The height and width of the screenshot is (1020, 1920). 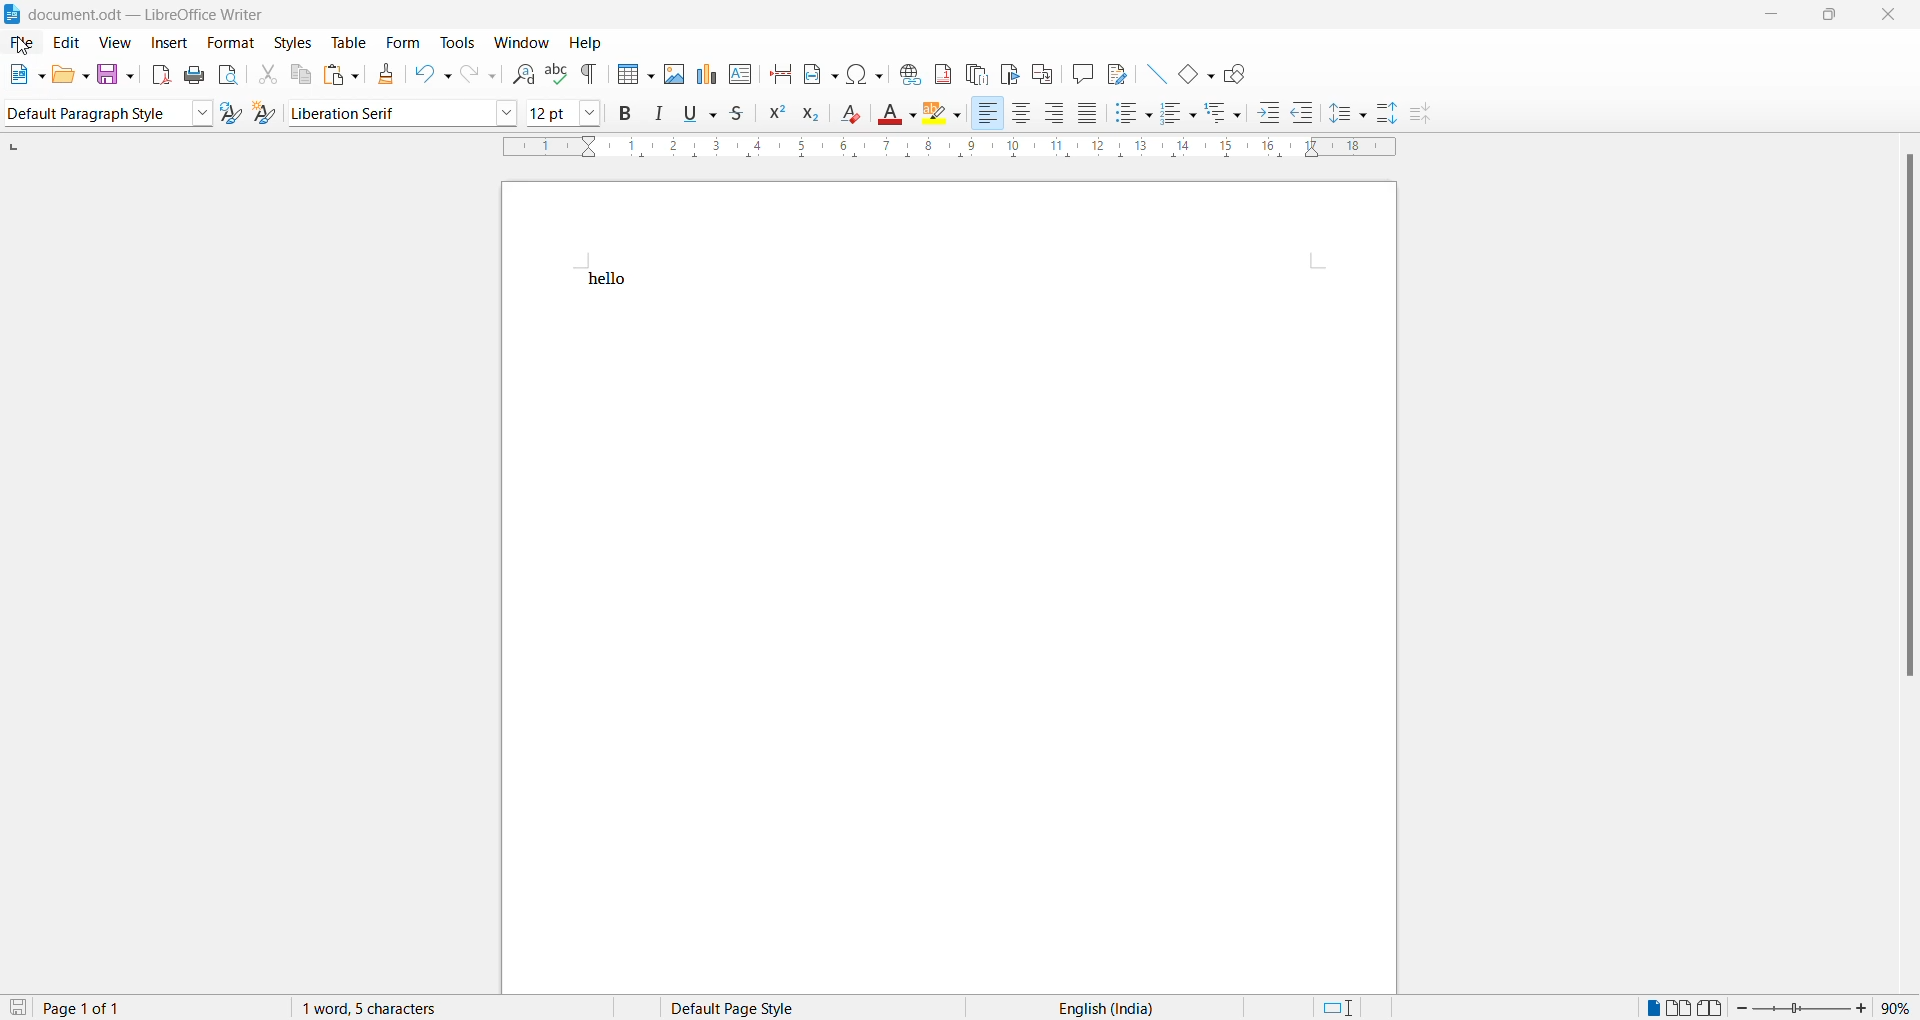 I want to click on Insert cross reference, so click(x=1040, y=75).